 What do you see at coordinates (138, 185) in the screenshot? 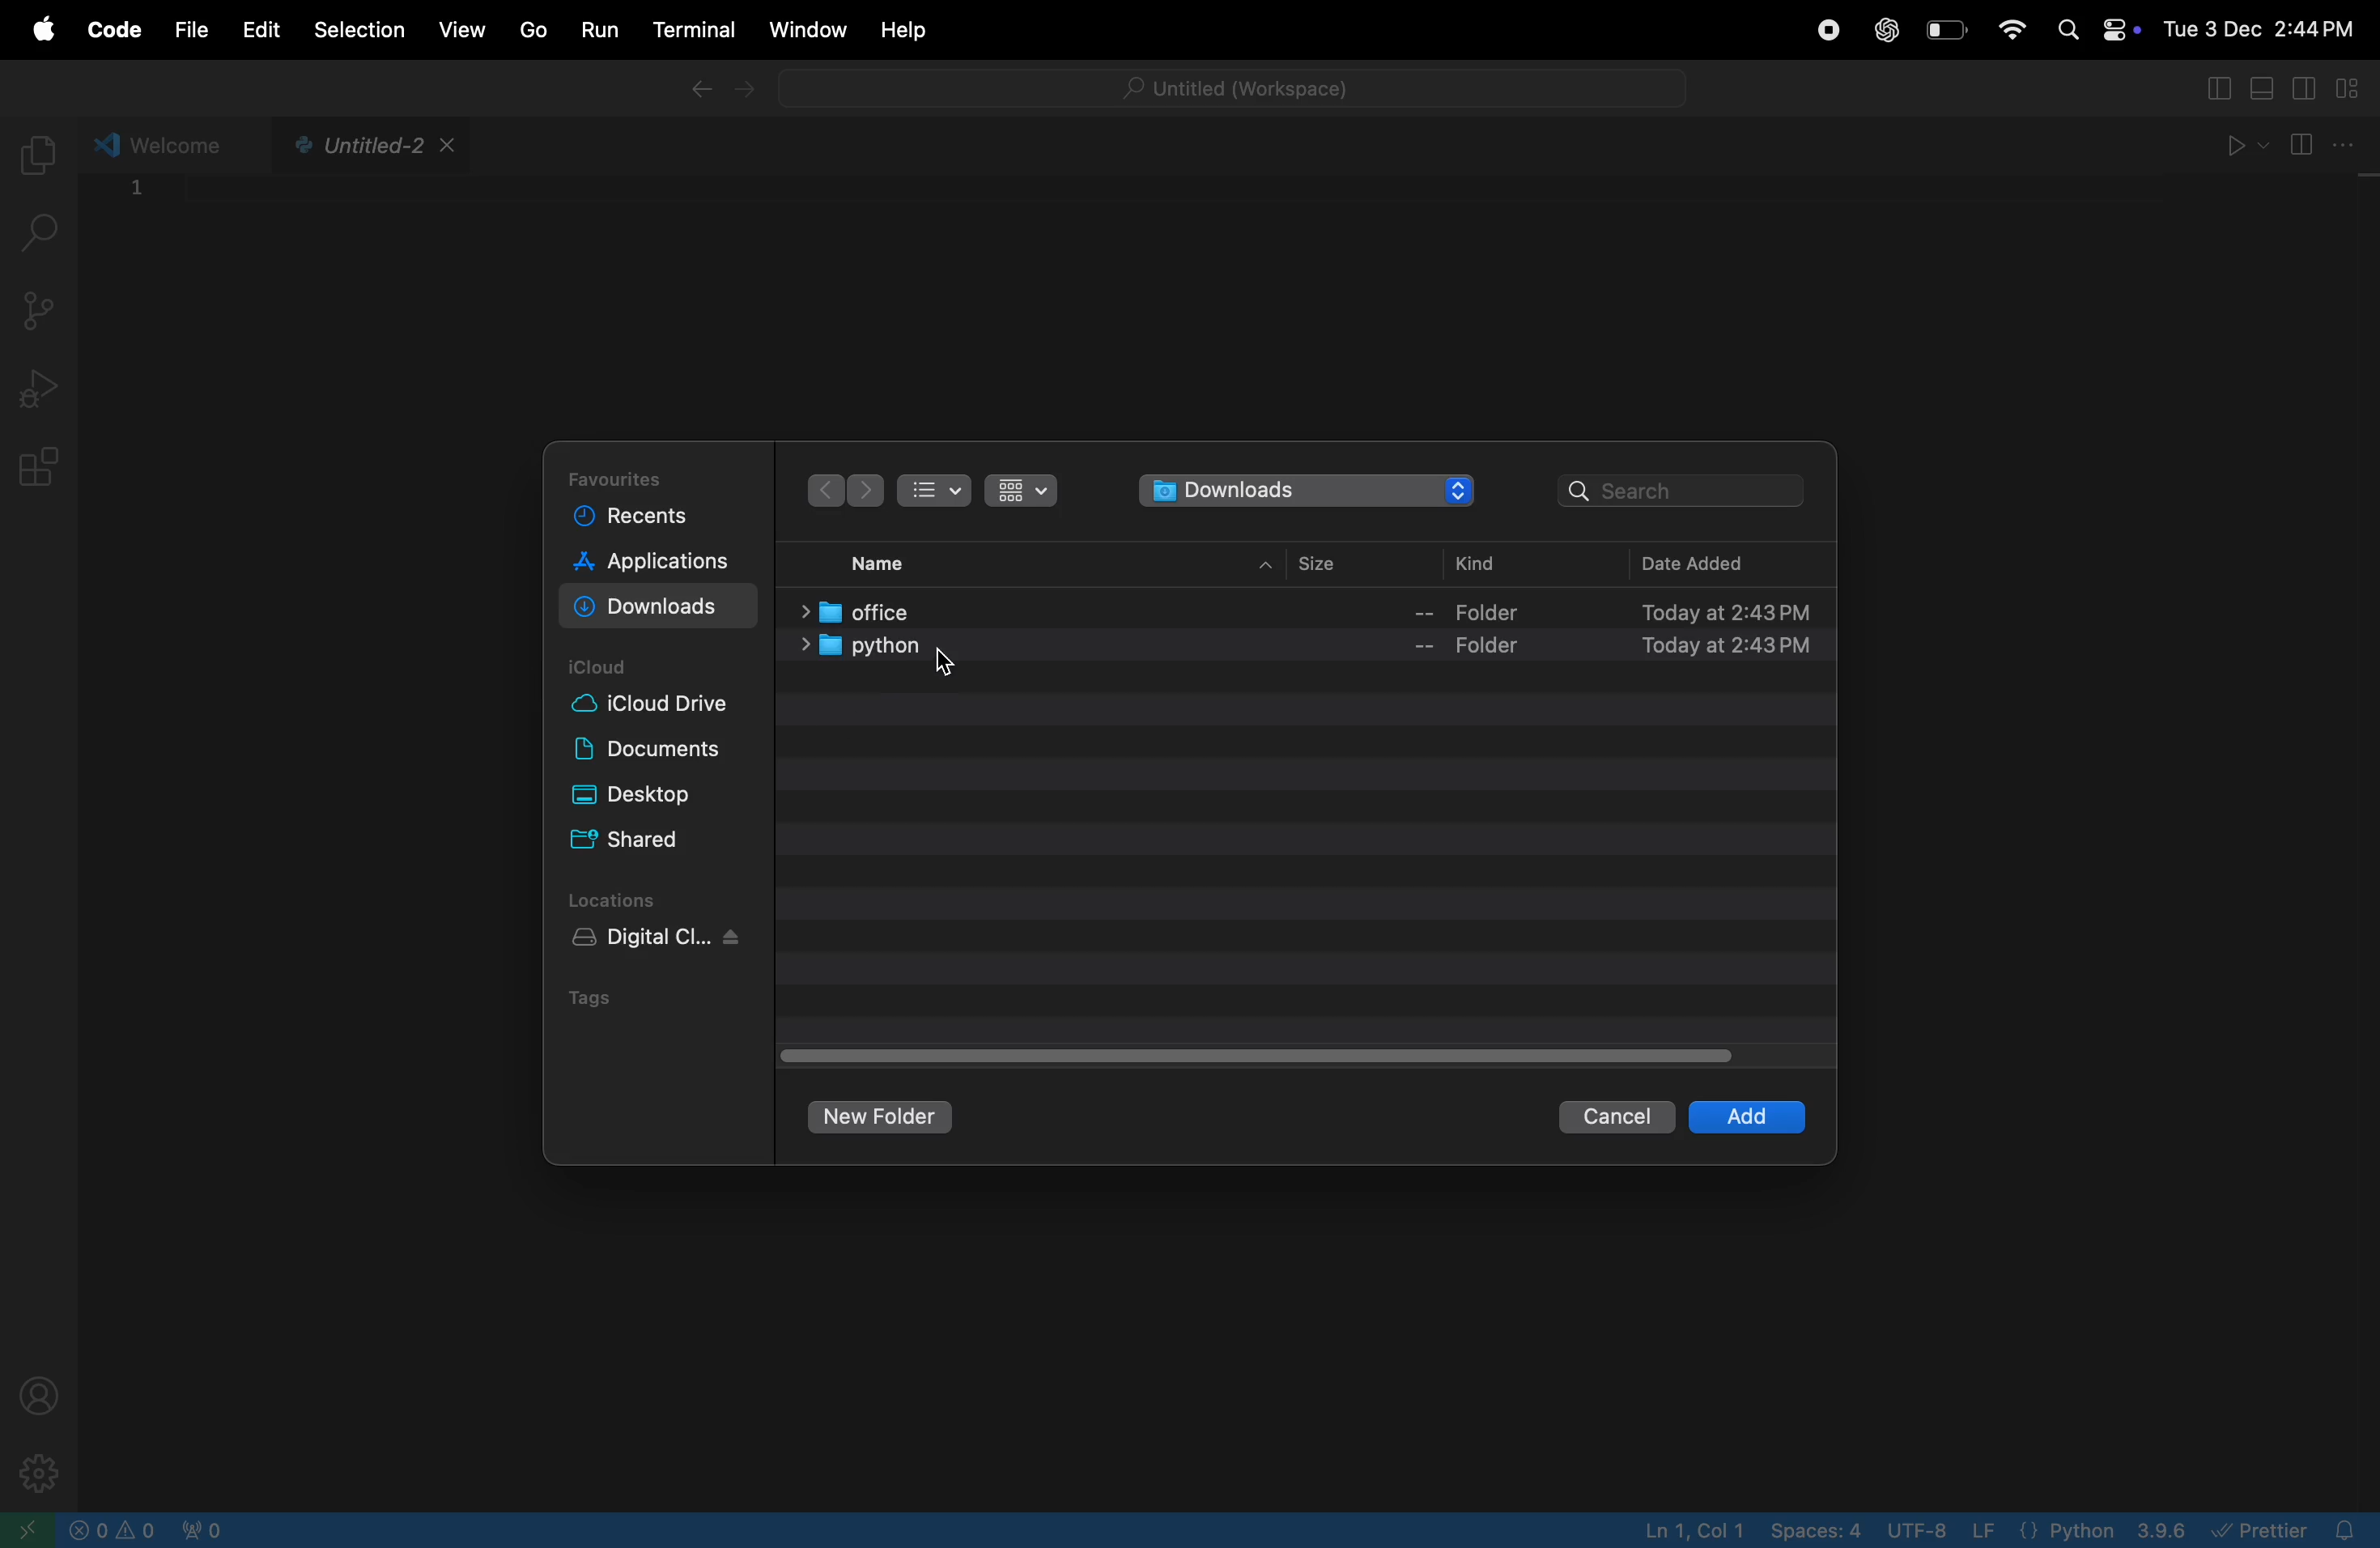
I see `1` at bounding box center [138, 185].